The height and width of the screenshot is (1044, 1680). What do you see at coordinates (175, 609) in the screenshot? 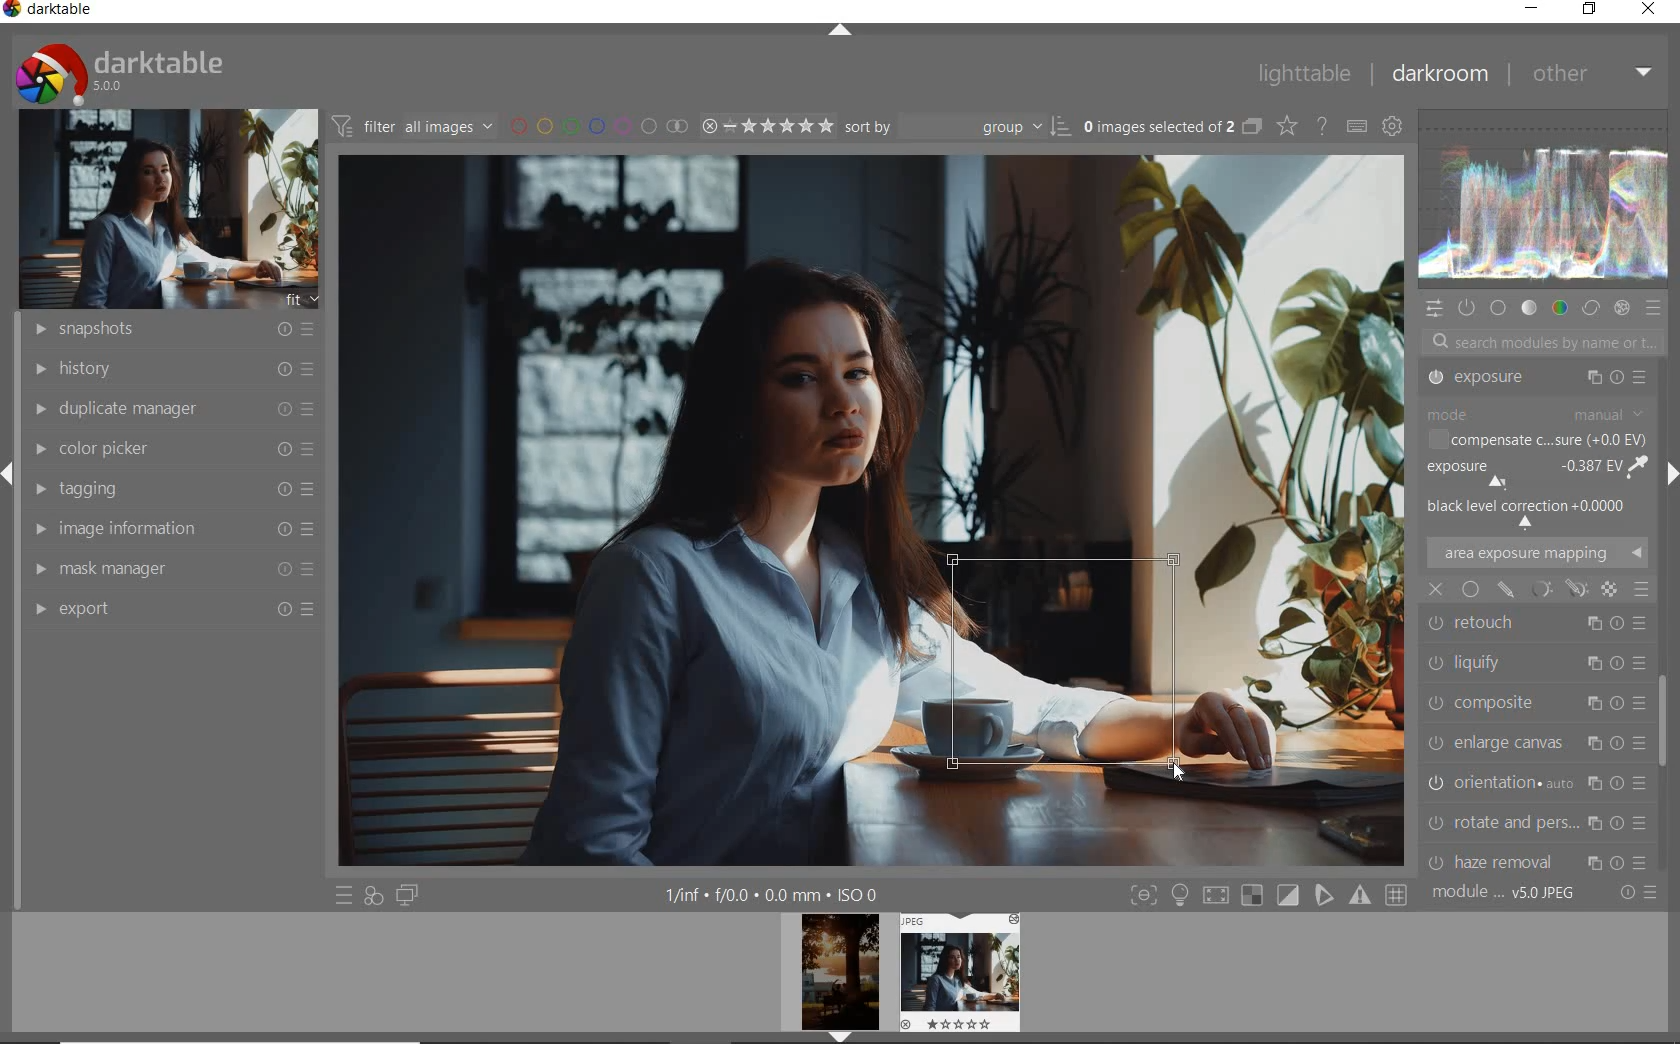
I see `EXPORT` at bounding box center [175, 609].